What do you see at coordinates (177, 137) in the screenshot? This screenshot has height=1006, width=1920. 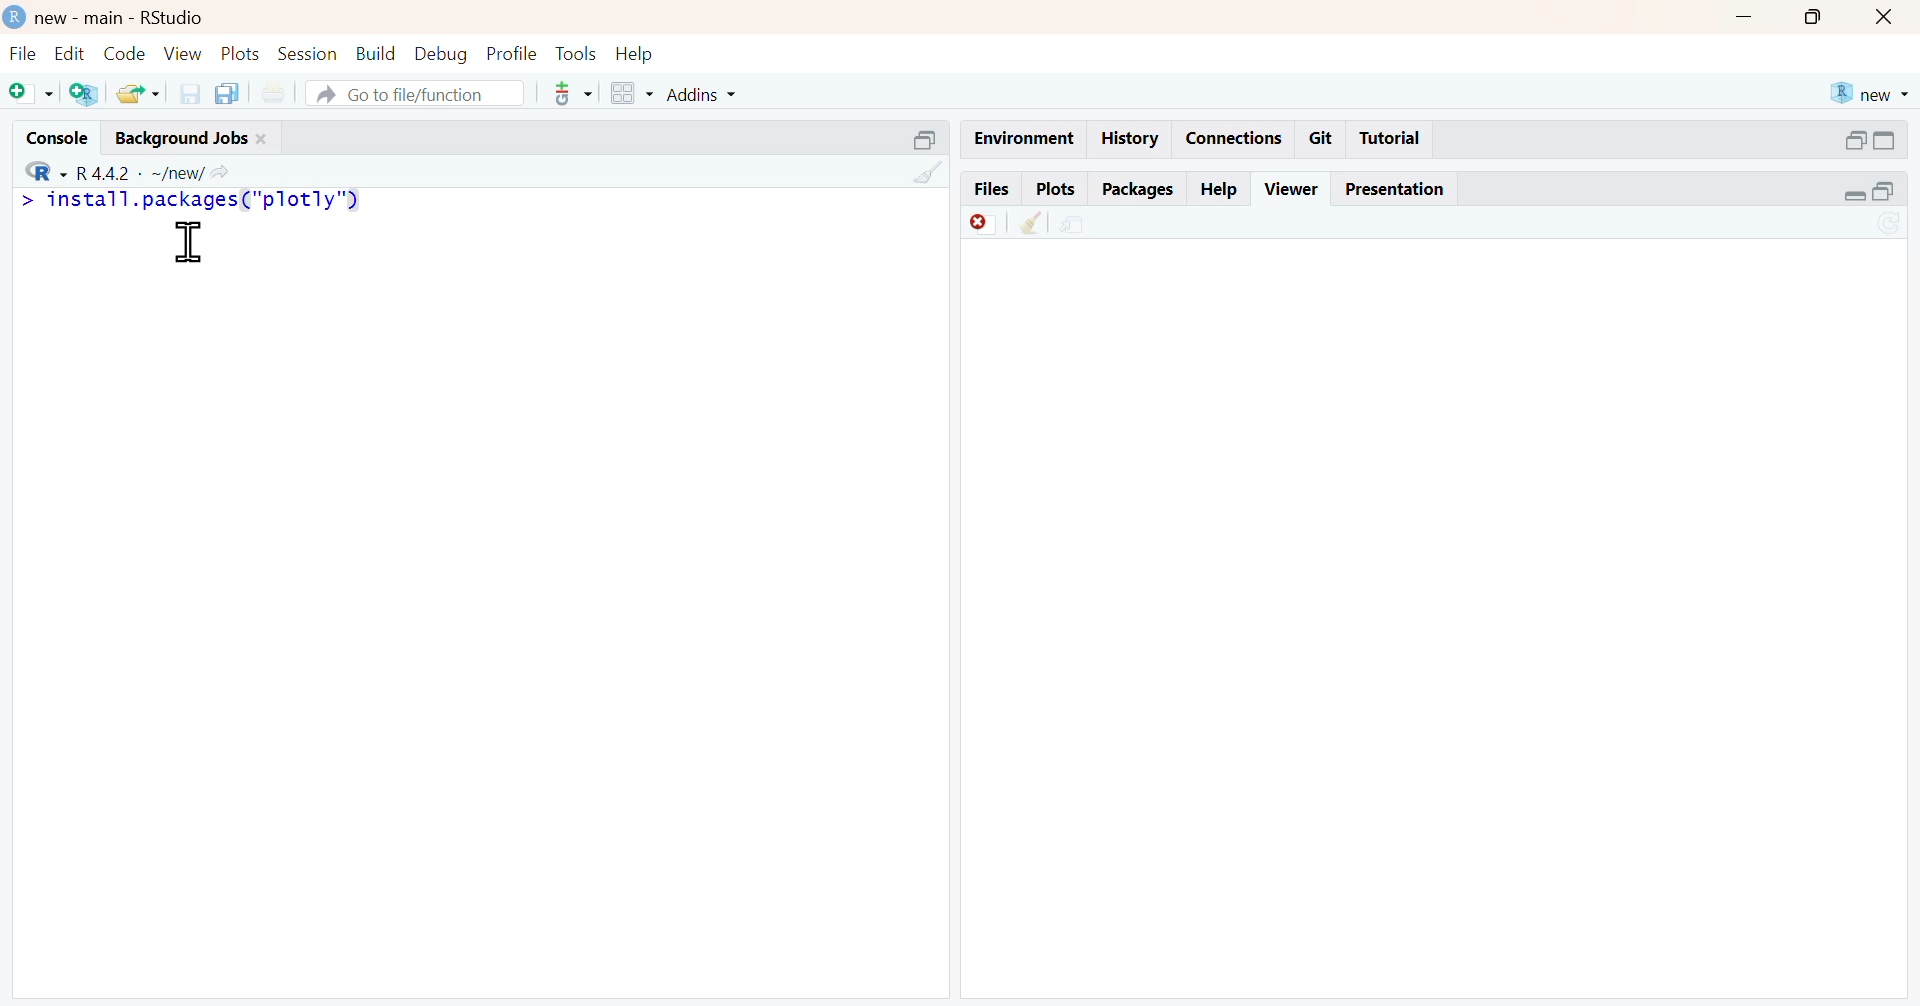 I see `background jobs` at bounding box center [177, 137].